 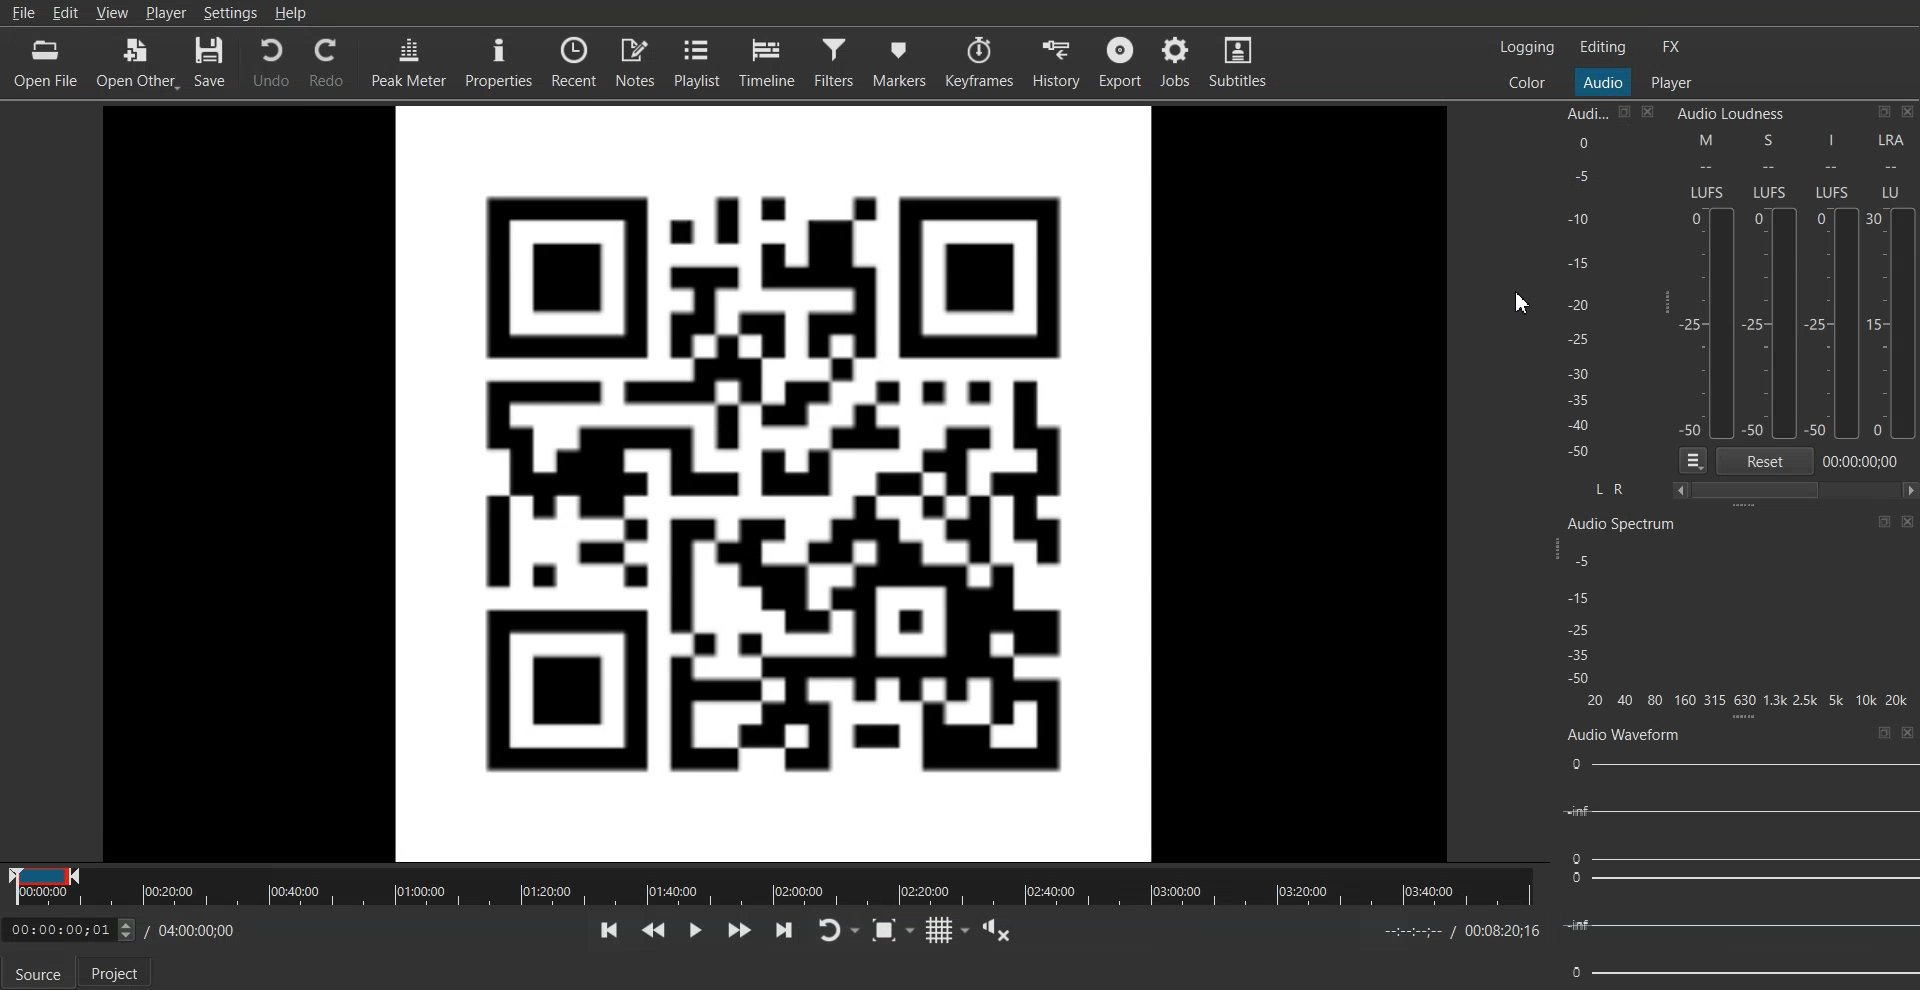 I want to click on Loudness Range, so click(x=1892, y=284).